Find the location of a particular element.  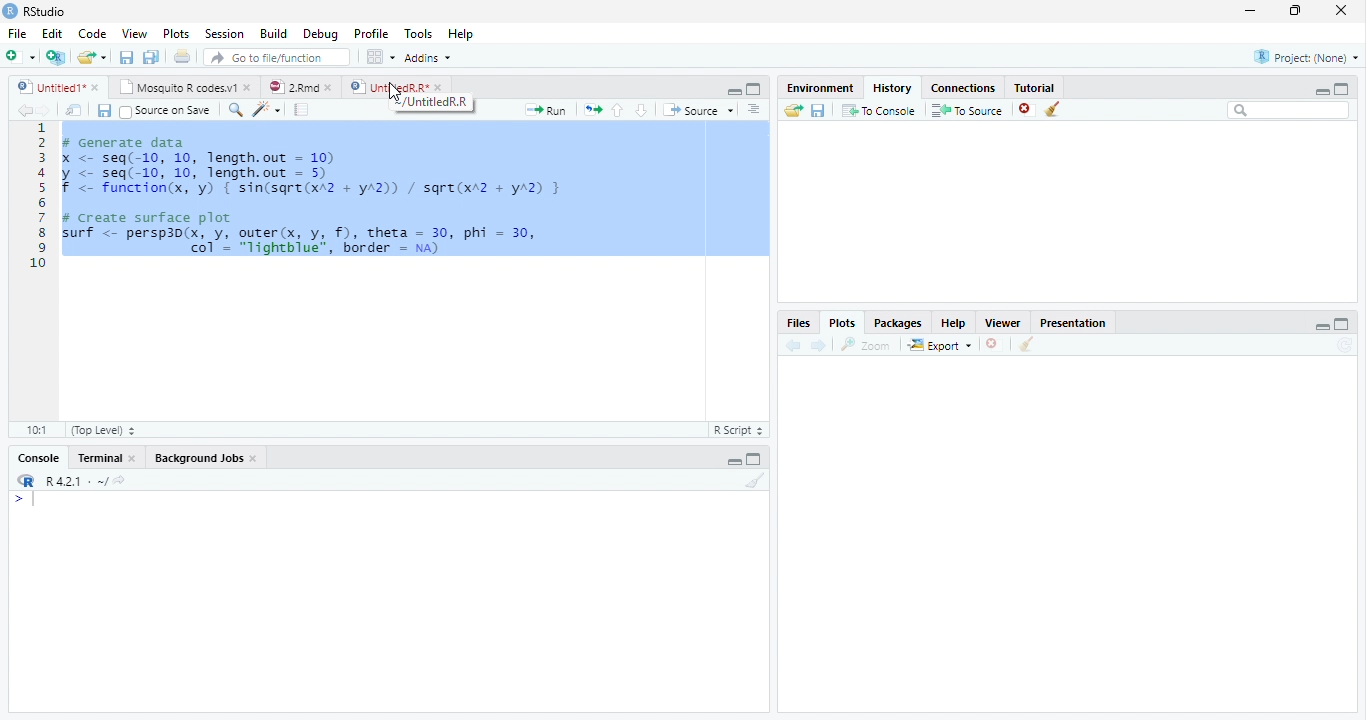

File is located at coordinates (17, 33).